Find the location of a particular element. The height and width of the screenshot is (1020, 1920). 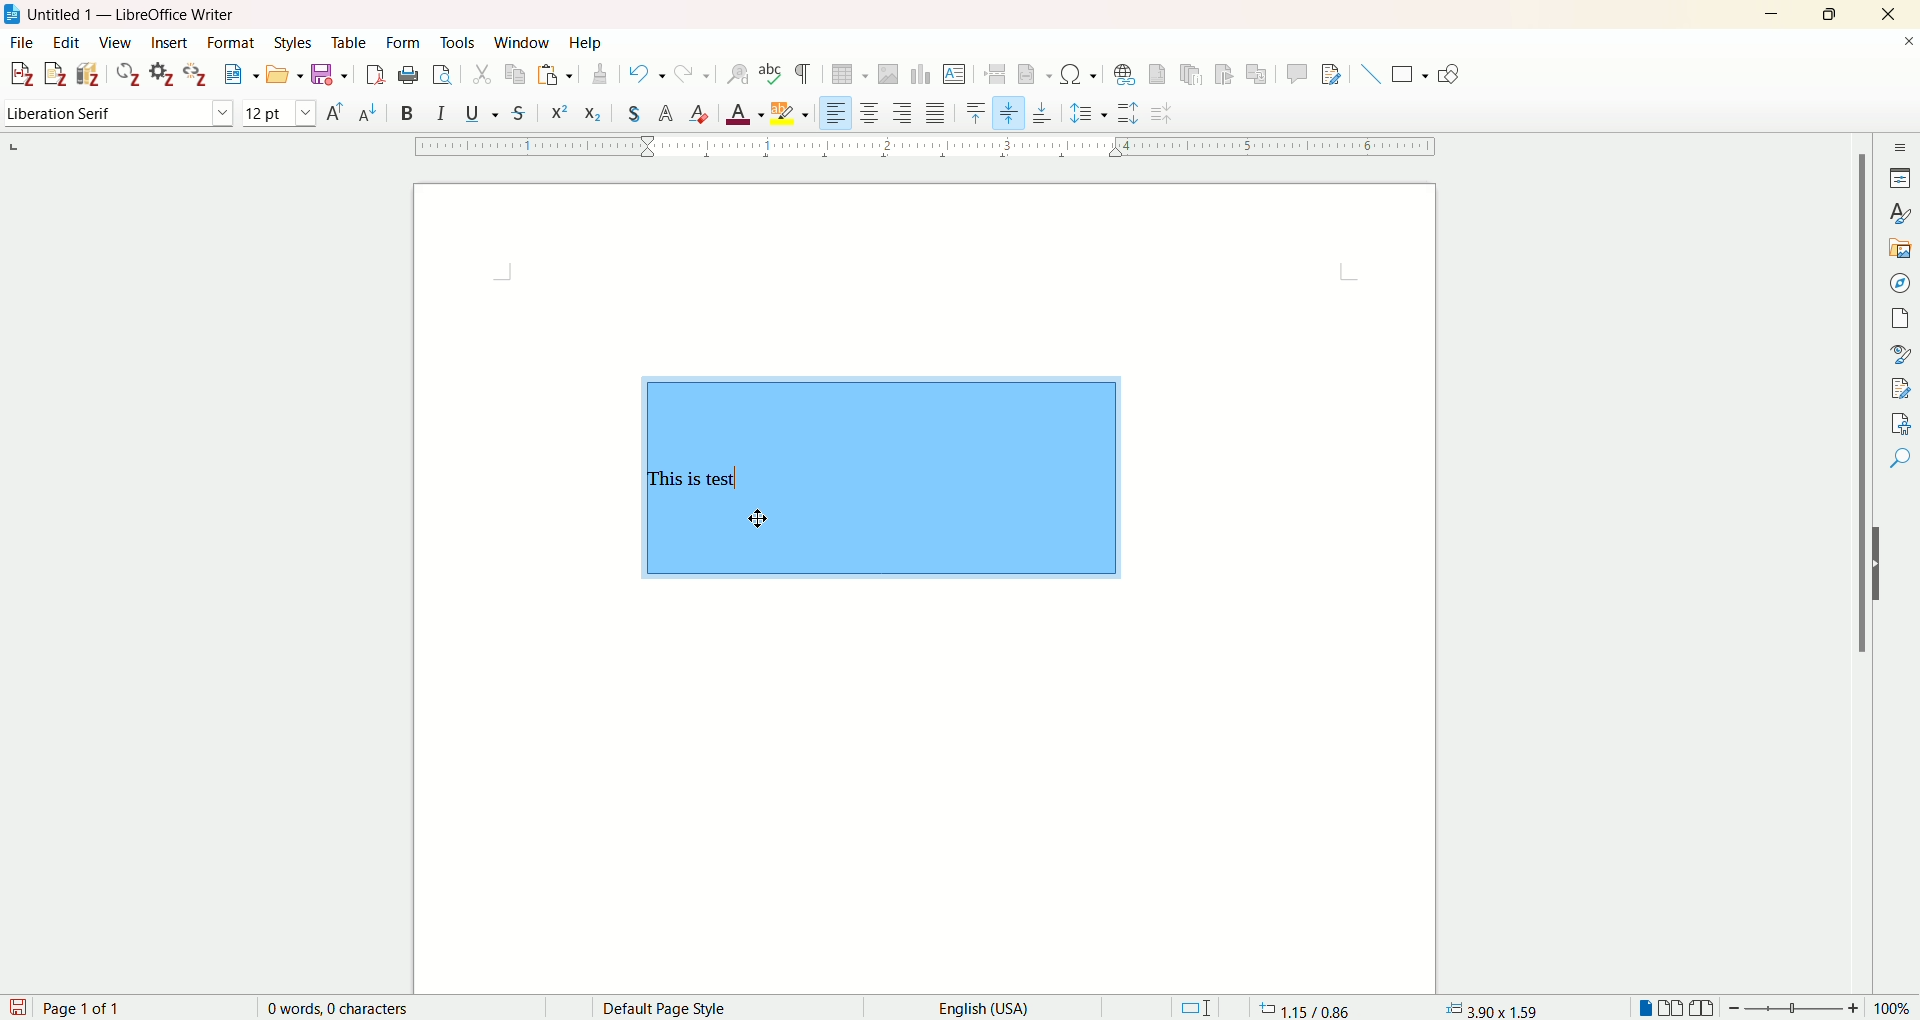

none is located at coordinates (75, 116).